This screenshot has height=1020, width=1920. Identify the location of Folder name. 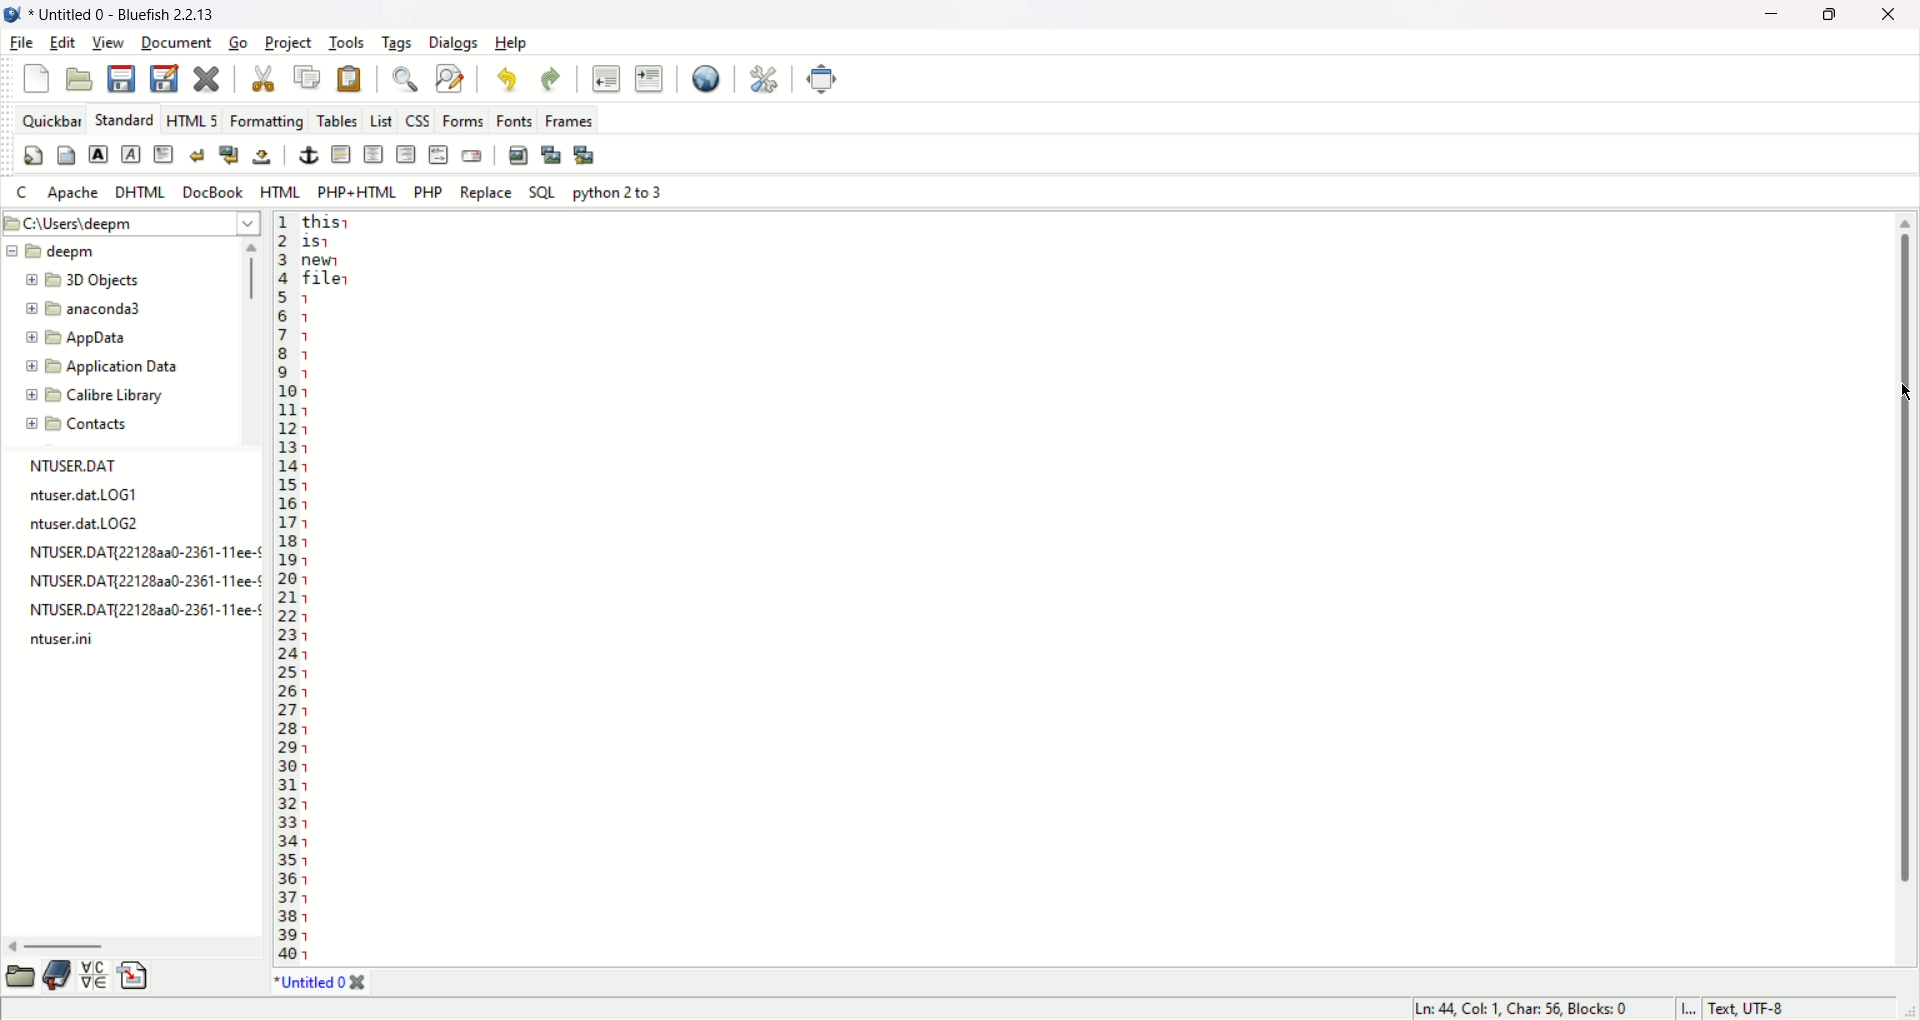
(100, 396).